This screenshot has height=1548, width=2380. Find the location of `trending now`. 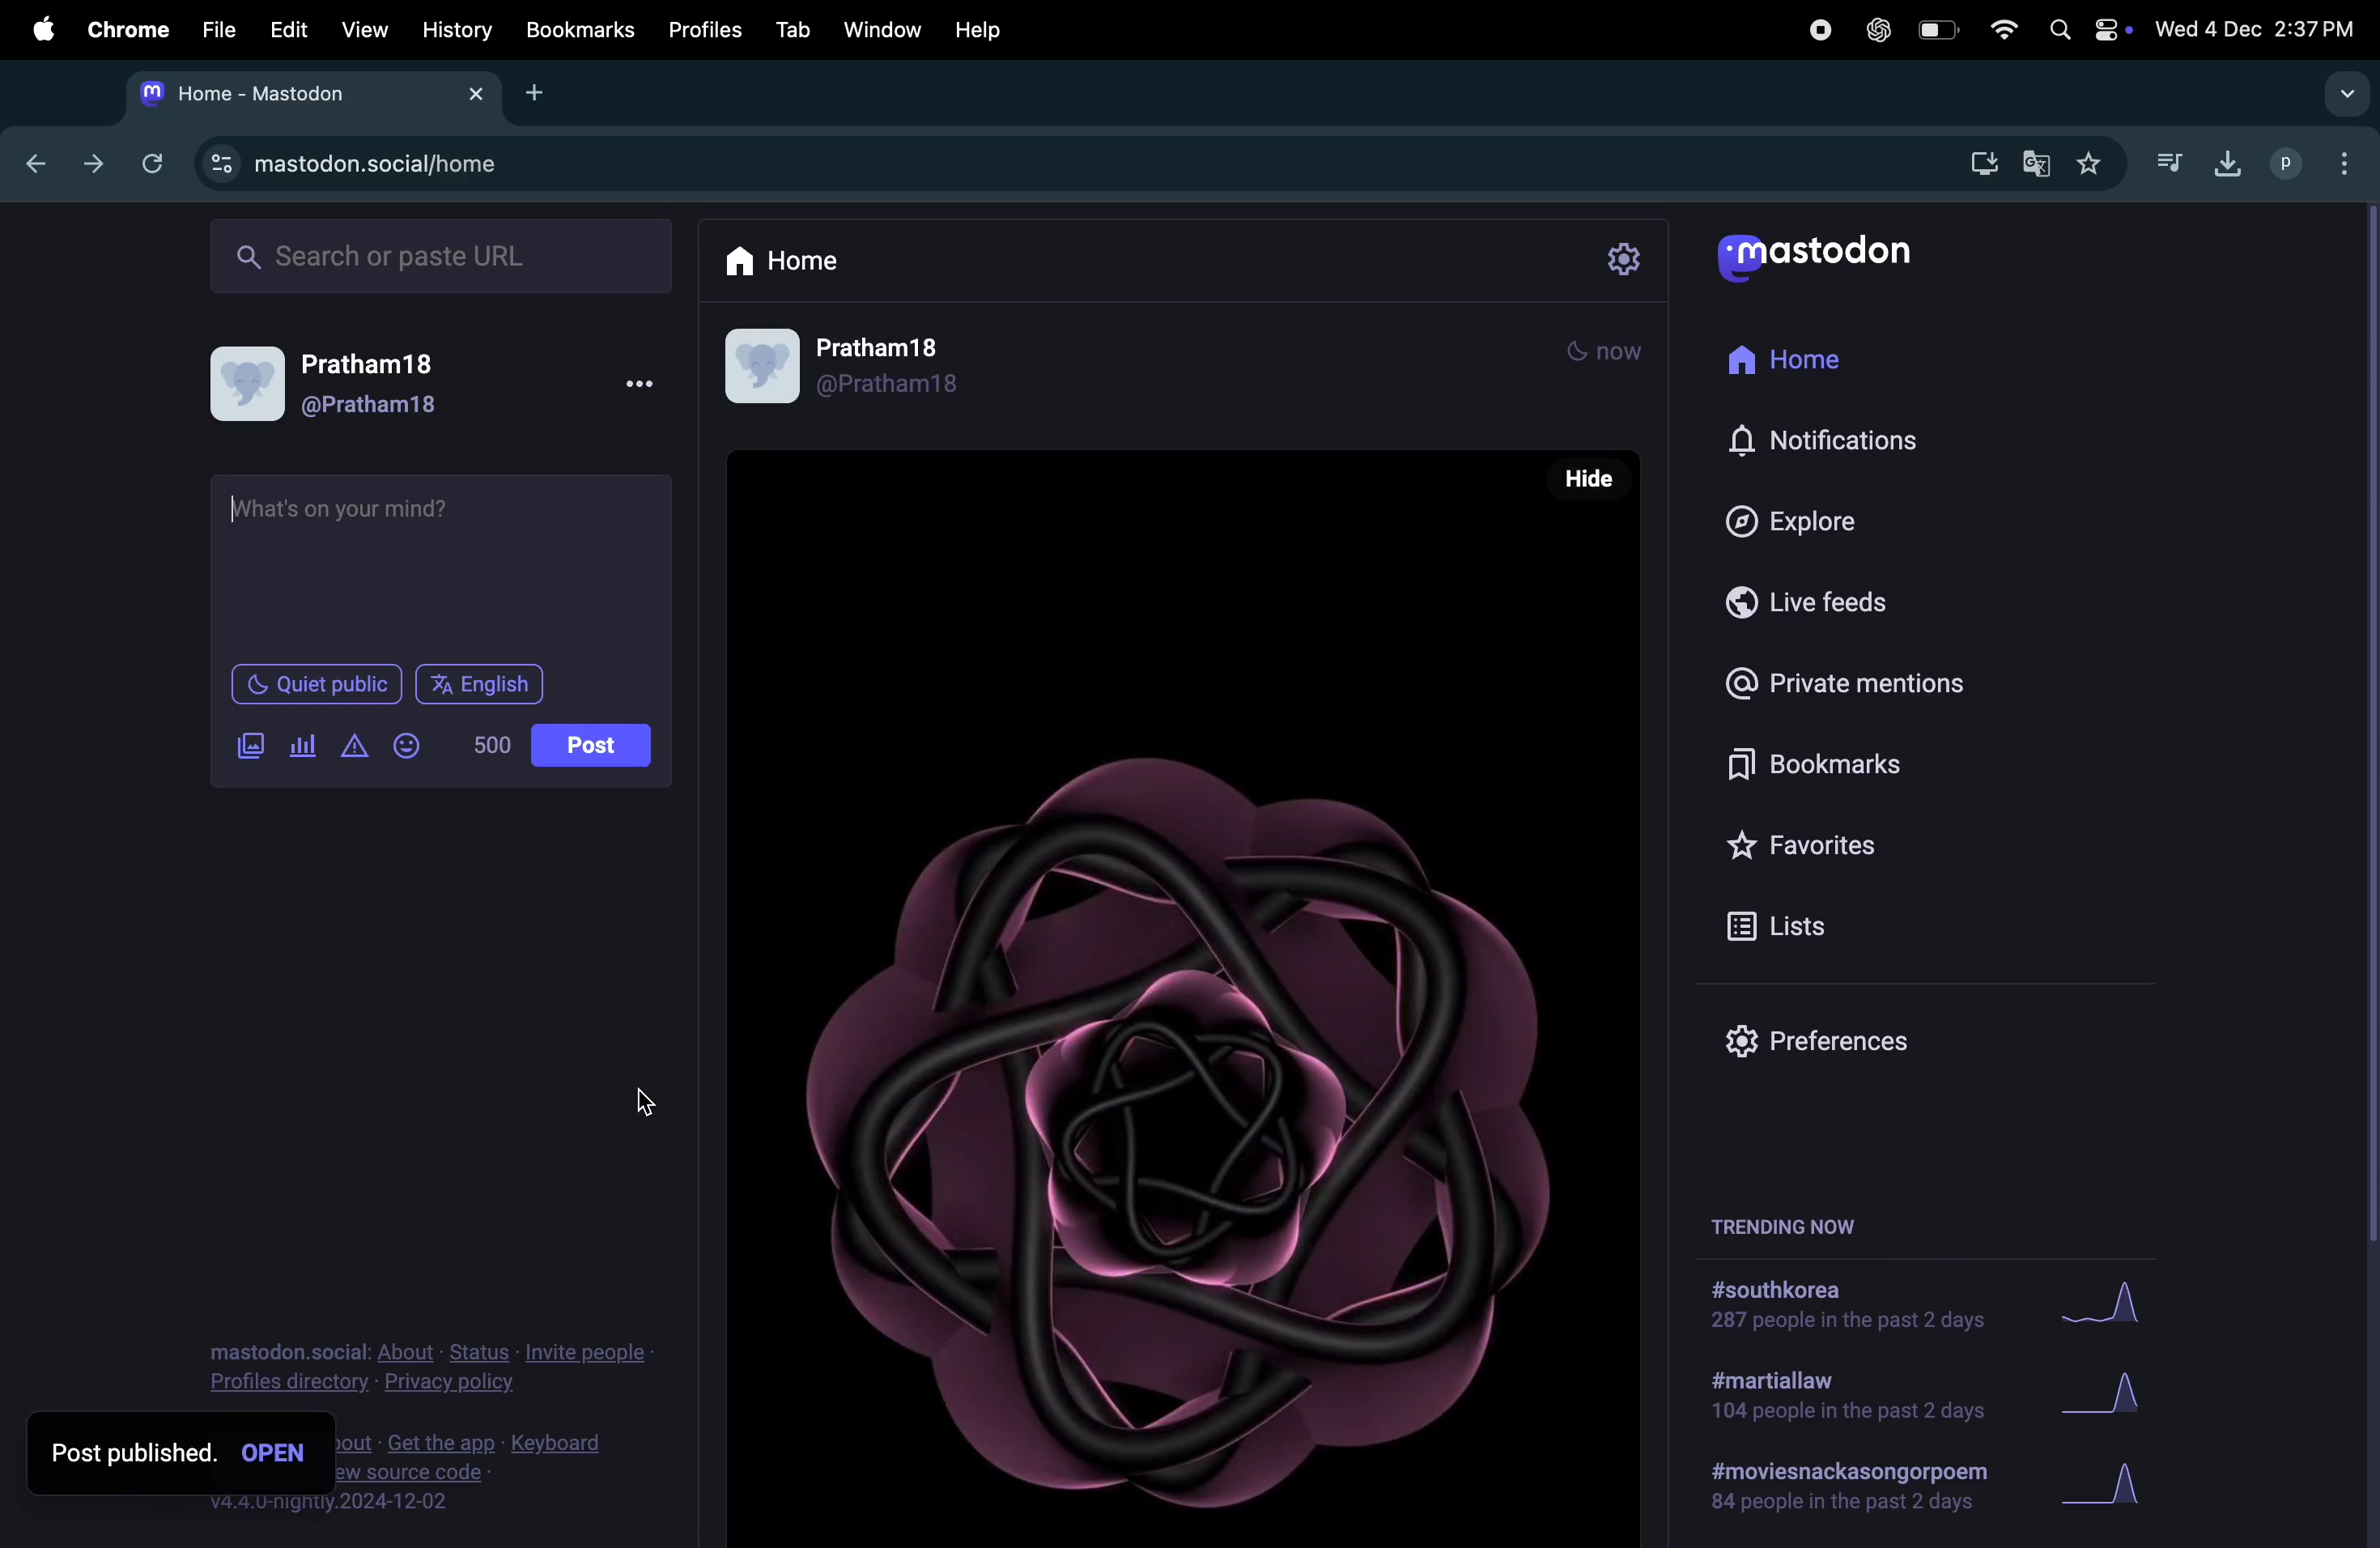

trending now is located at coordinates (1812, 1223).